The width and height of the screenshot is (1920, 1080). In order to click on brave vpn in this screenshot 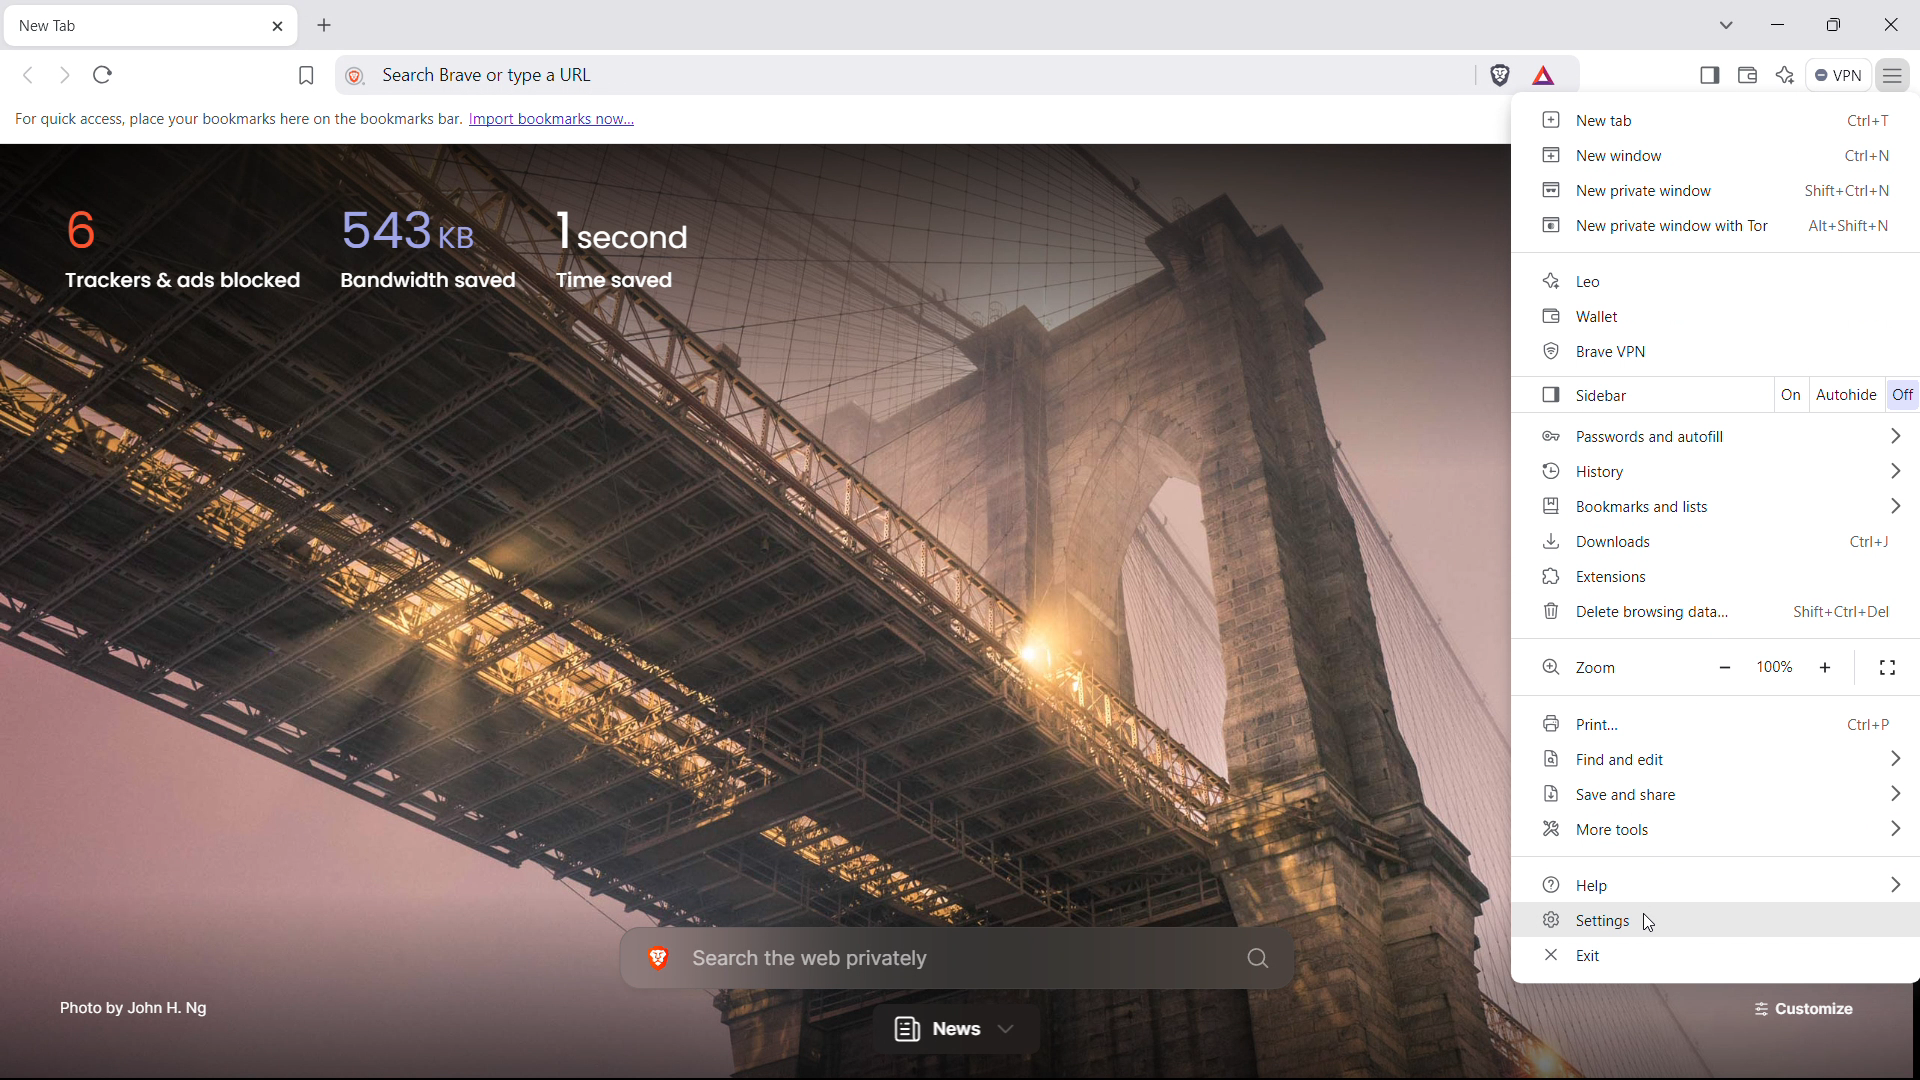, I will do `click(1716, 348)`.